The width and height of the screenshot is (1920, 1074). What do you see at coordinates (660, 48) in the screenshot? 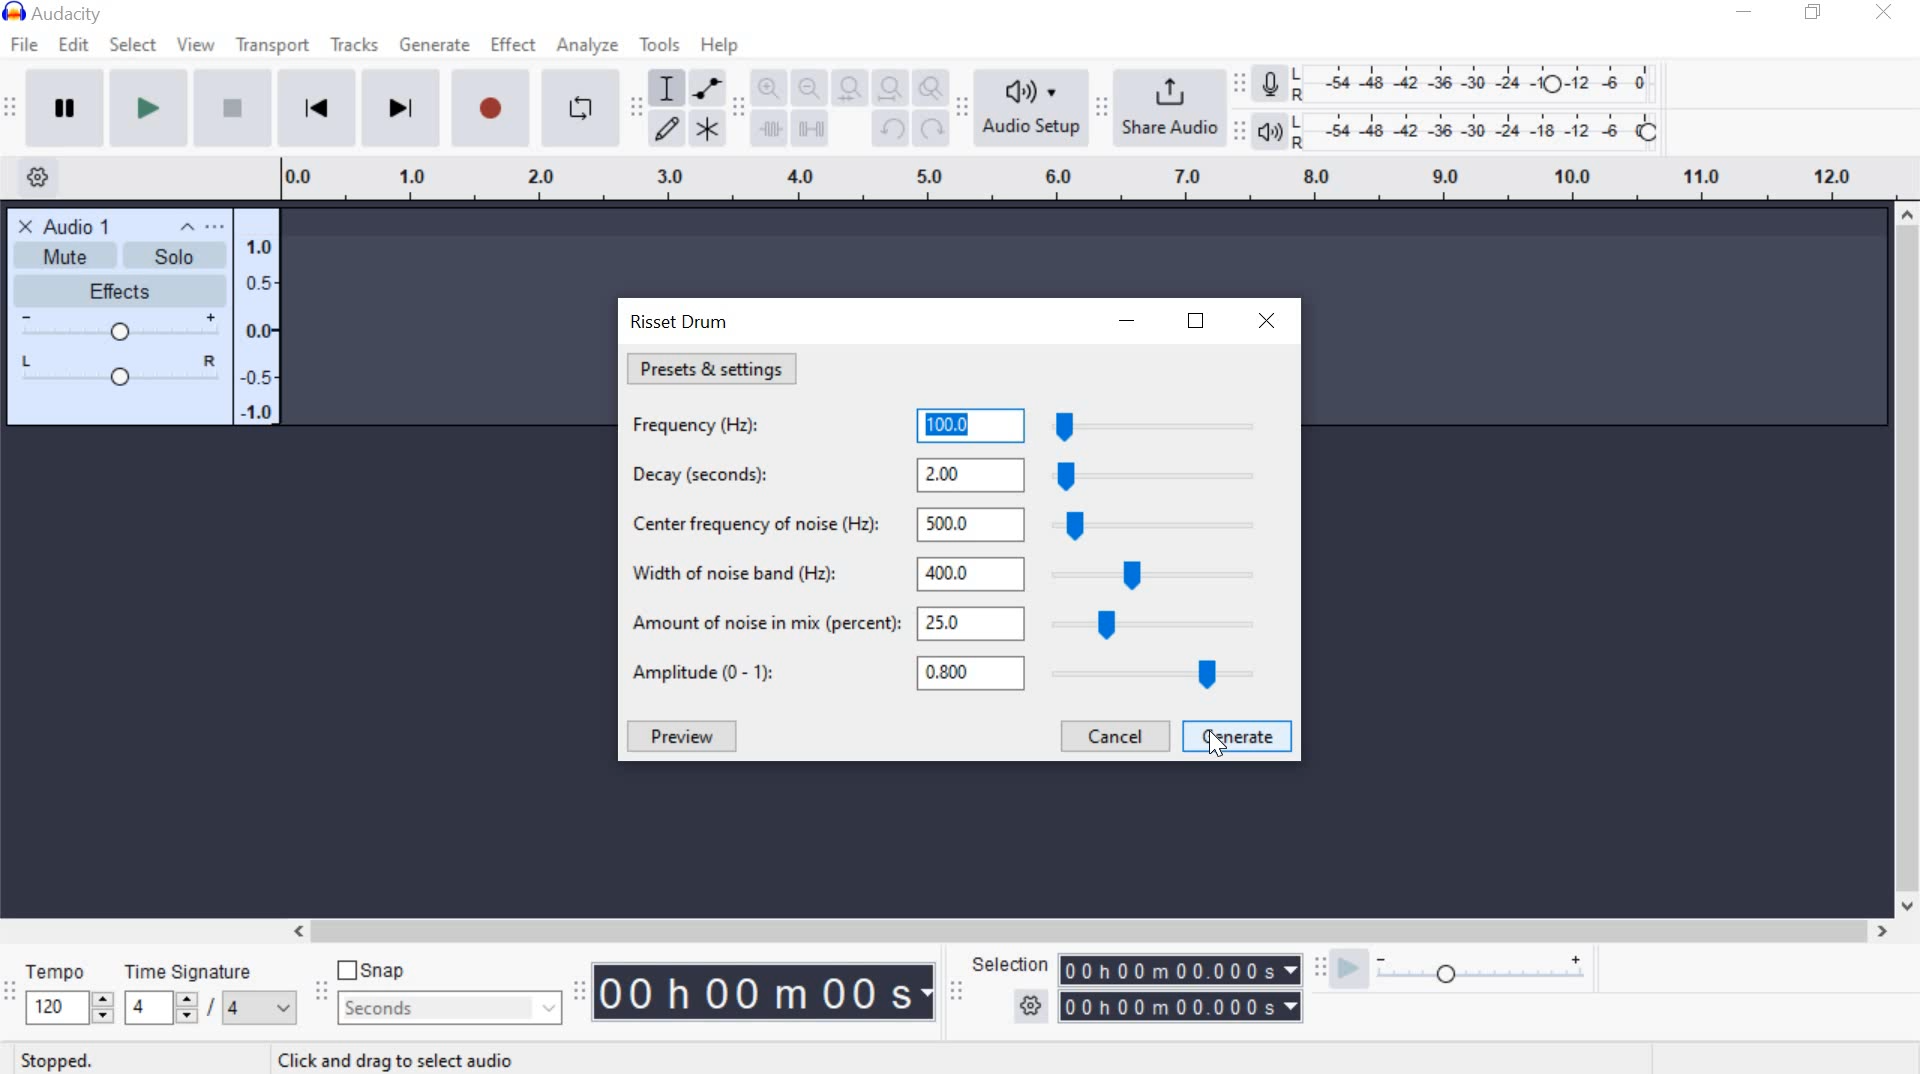
I see `tools` at bounding box center [660, 48].